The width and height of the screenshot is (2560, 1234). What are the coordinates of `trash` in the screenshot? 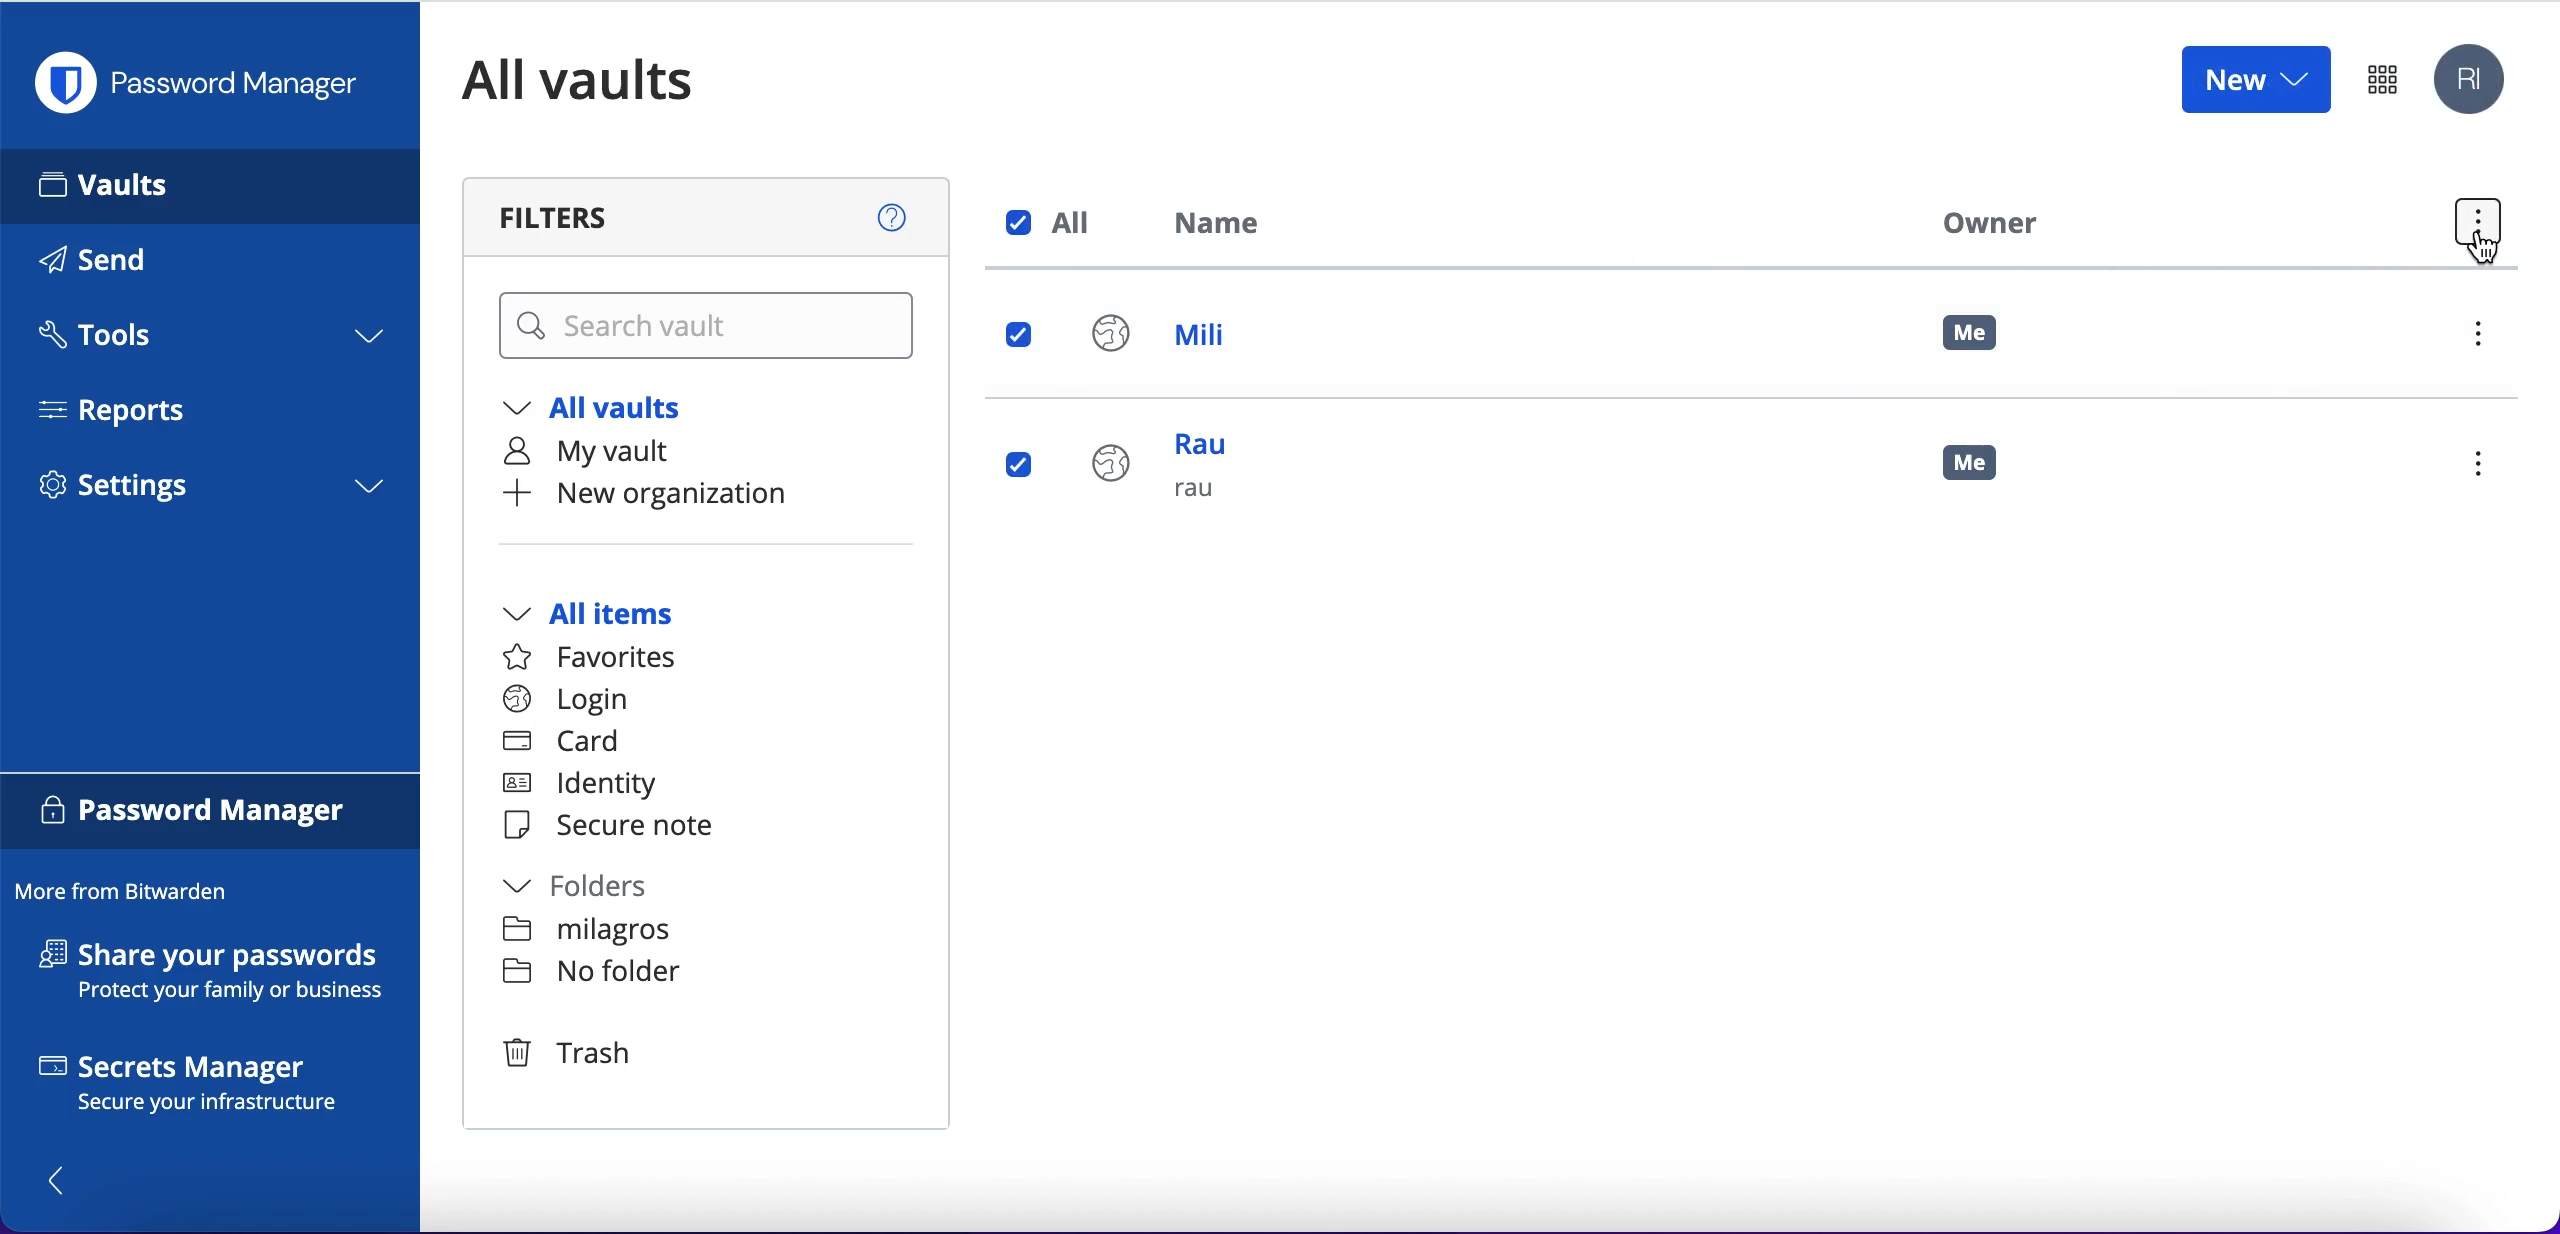 It's located at (565, 1052).